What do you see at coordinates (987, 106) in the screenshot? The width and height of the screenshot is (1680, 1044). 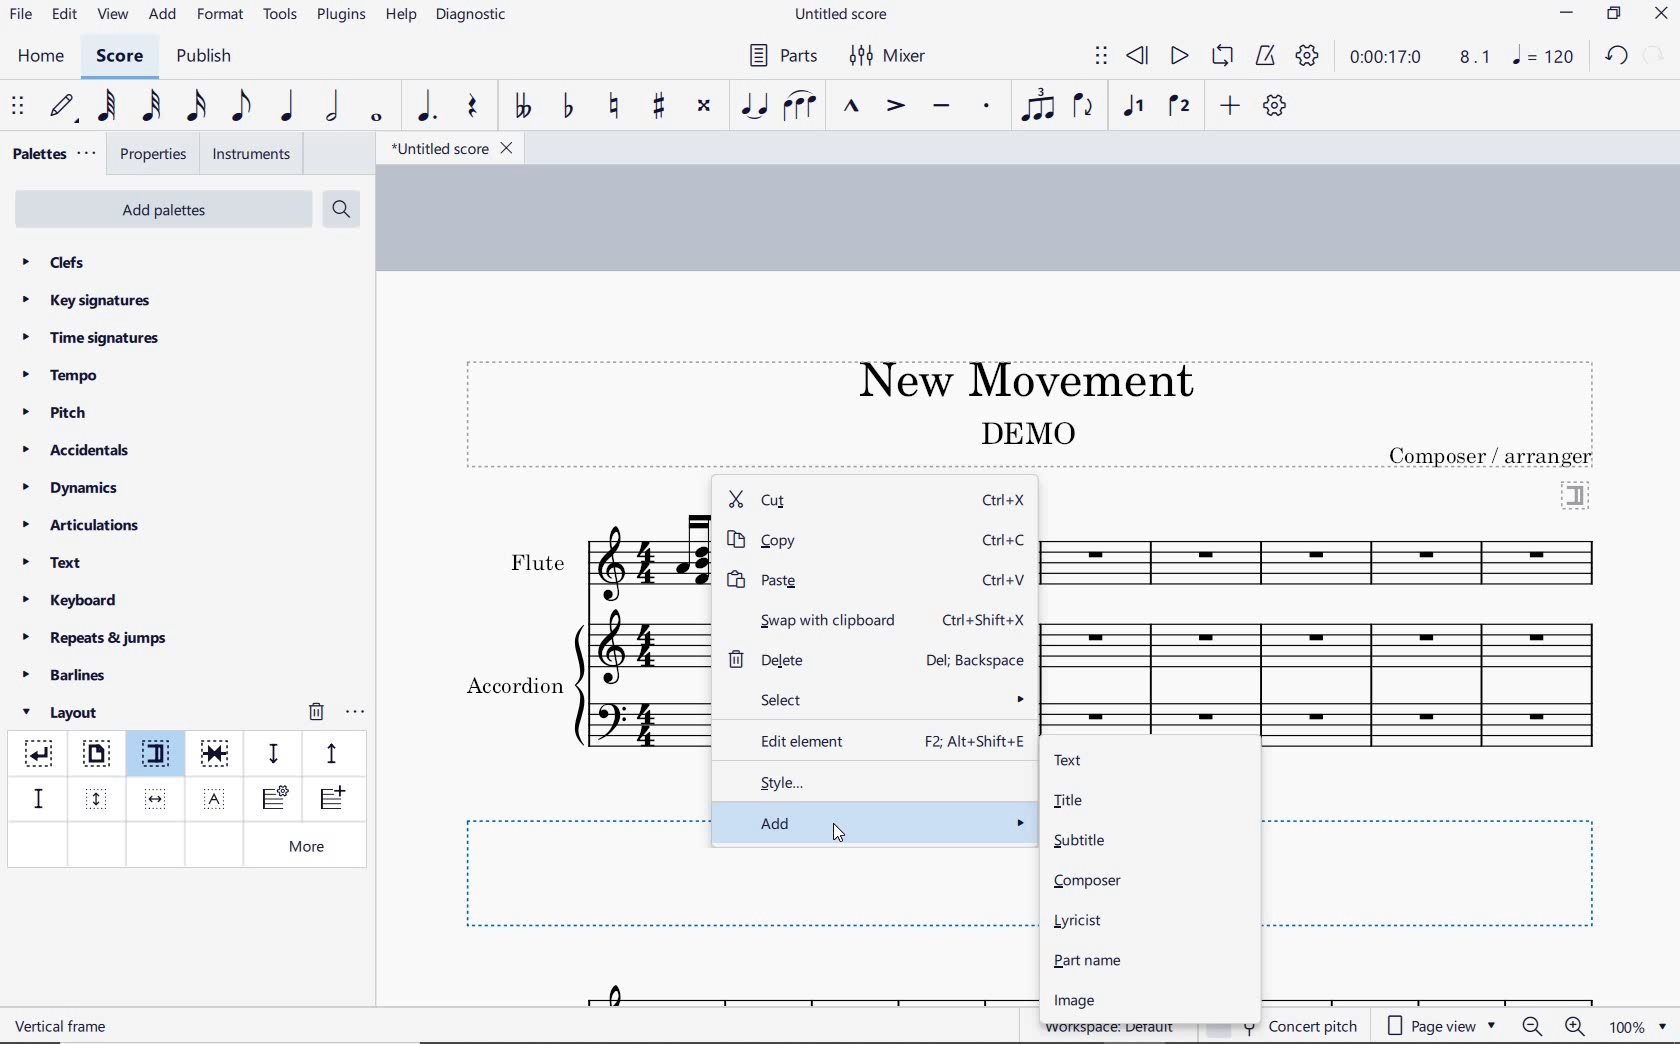 I see `staccato` at bounding box center [987, 106].